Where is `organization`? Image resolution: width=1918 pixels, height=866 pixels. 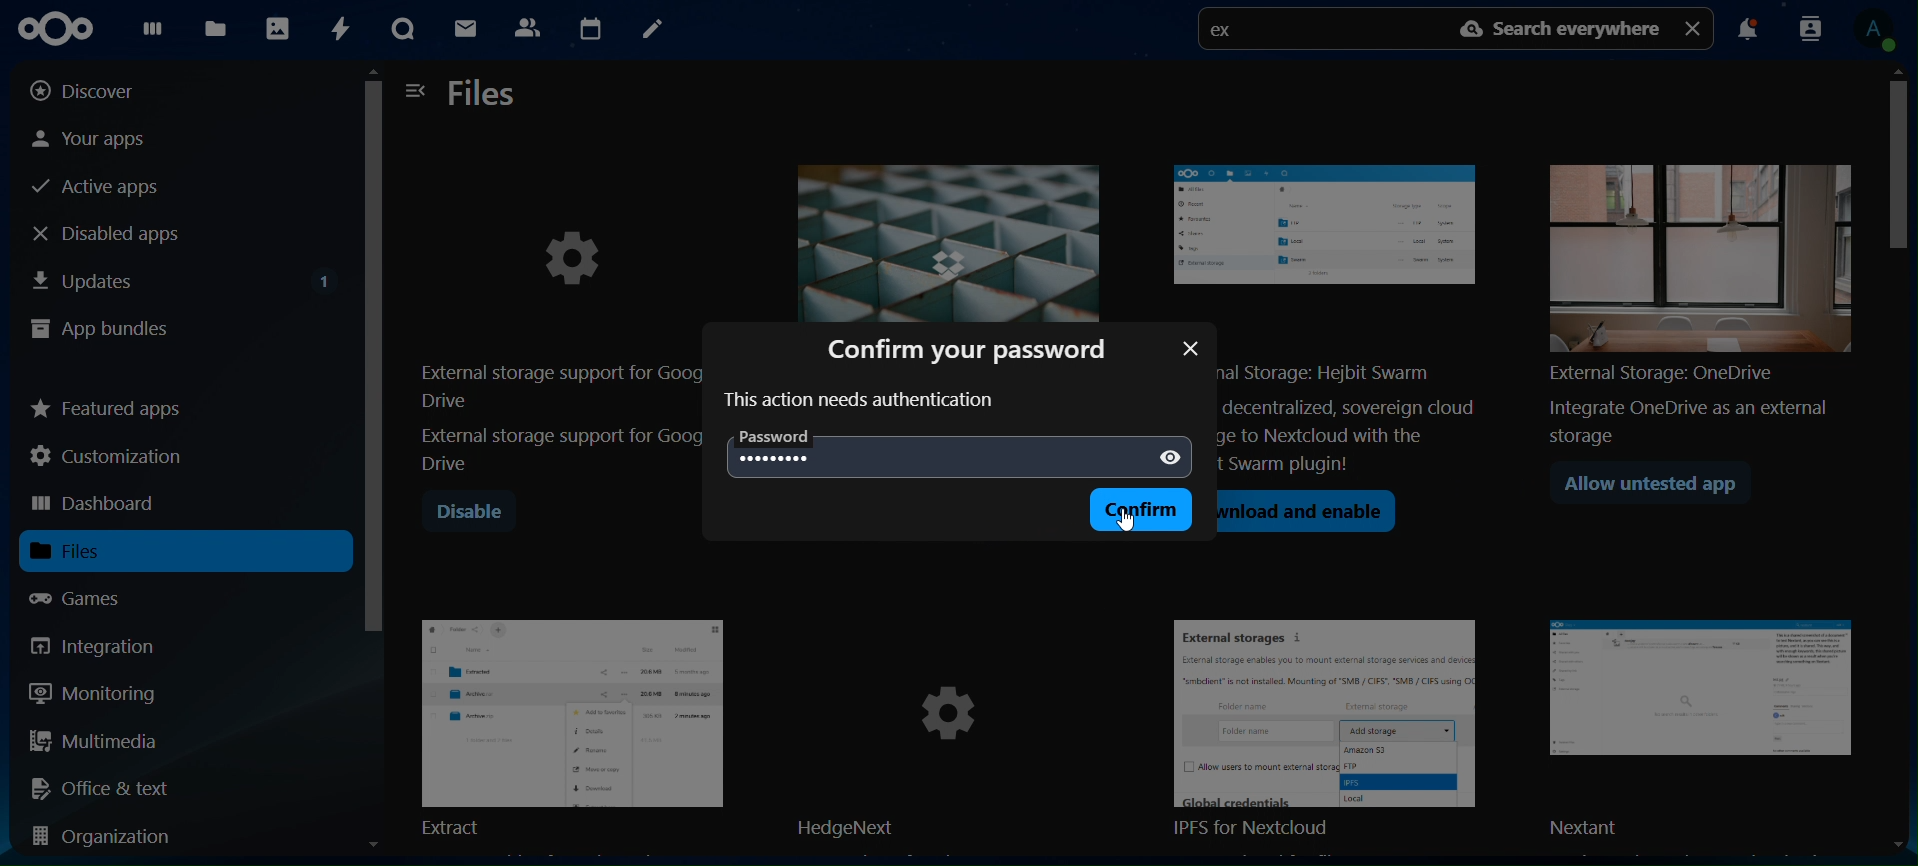
organization is located at coordinates (110, 838).